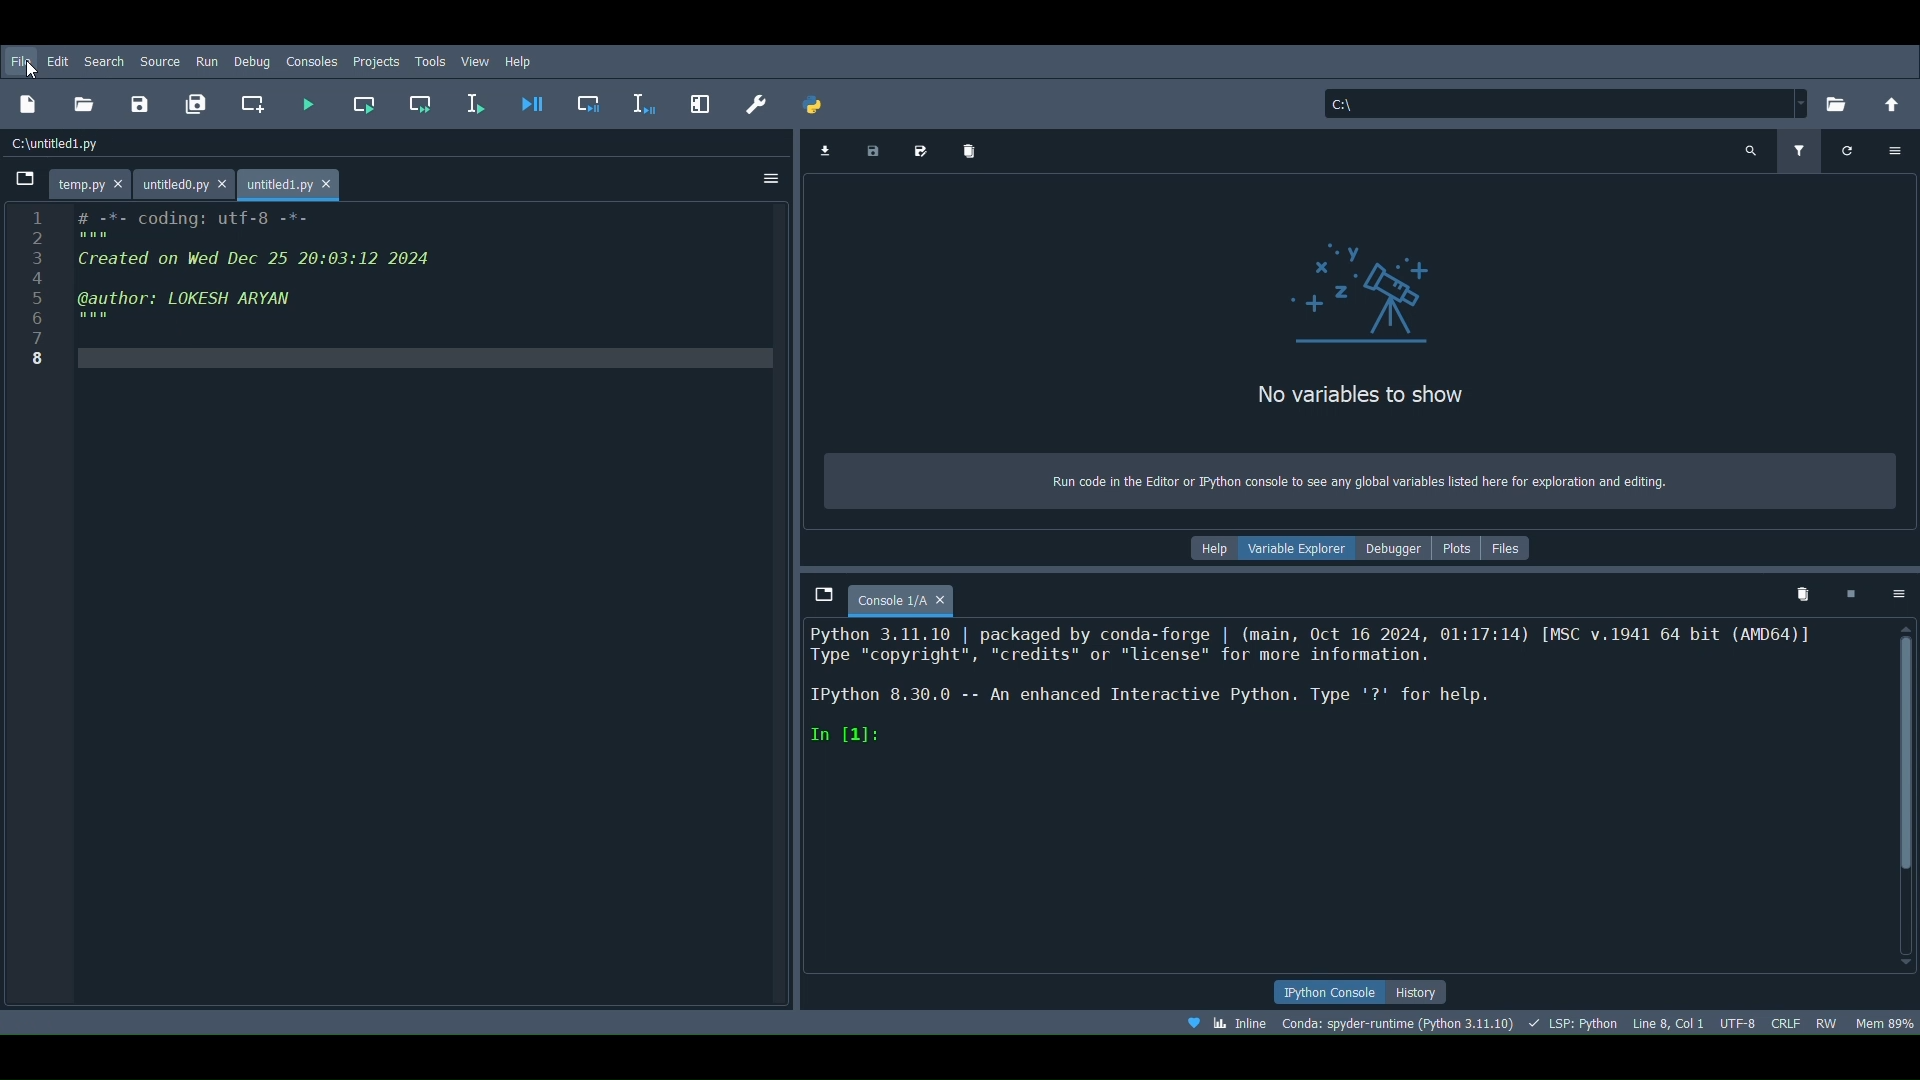 The width and height of the screenshot is (1920, 1080). Describe the element at coordinates (32, 104) in the screenshot. I see `New file (Ctrl + N)` at that location.